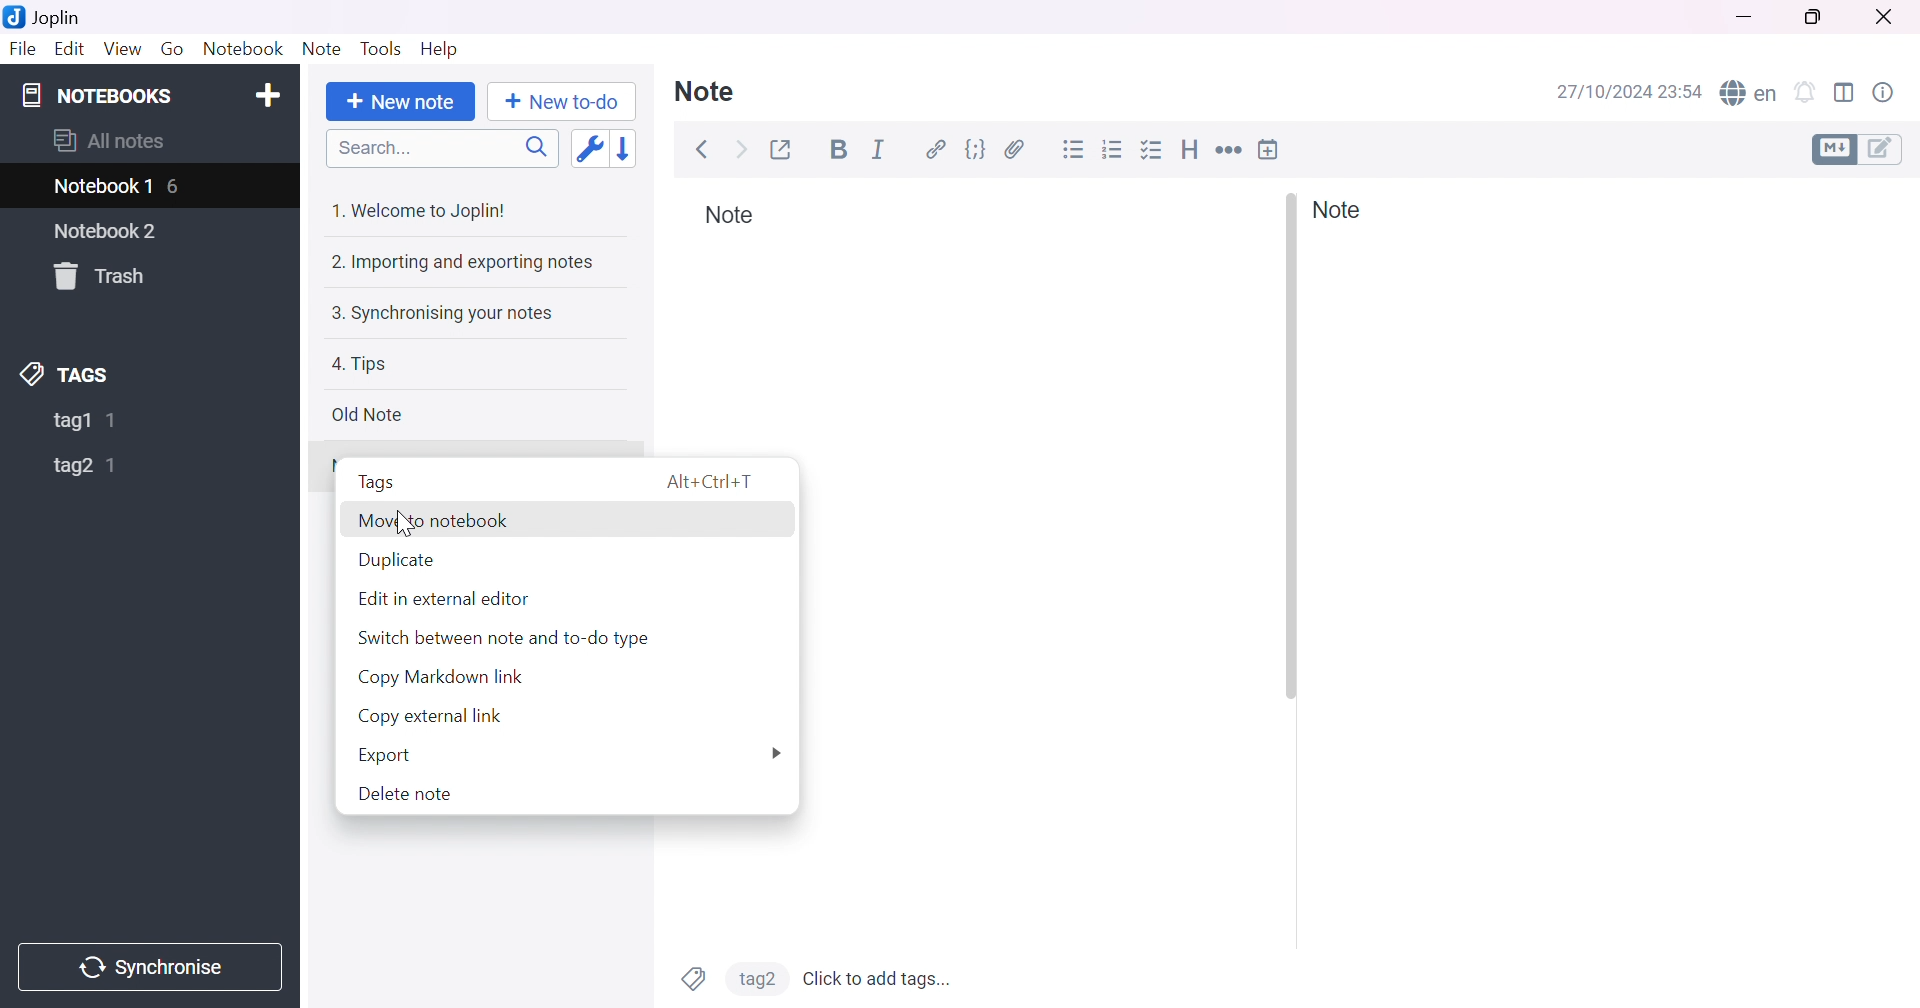  What do you see at coordinates (436, 521) in the screenshot?
I see `Move to notebook` at bounding box center [436, 521].